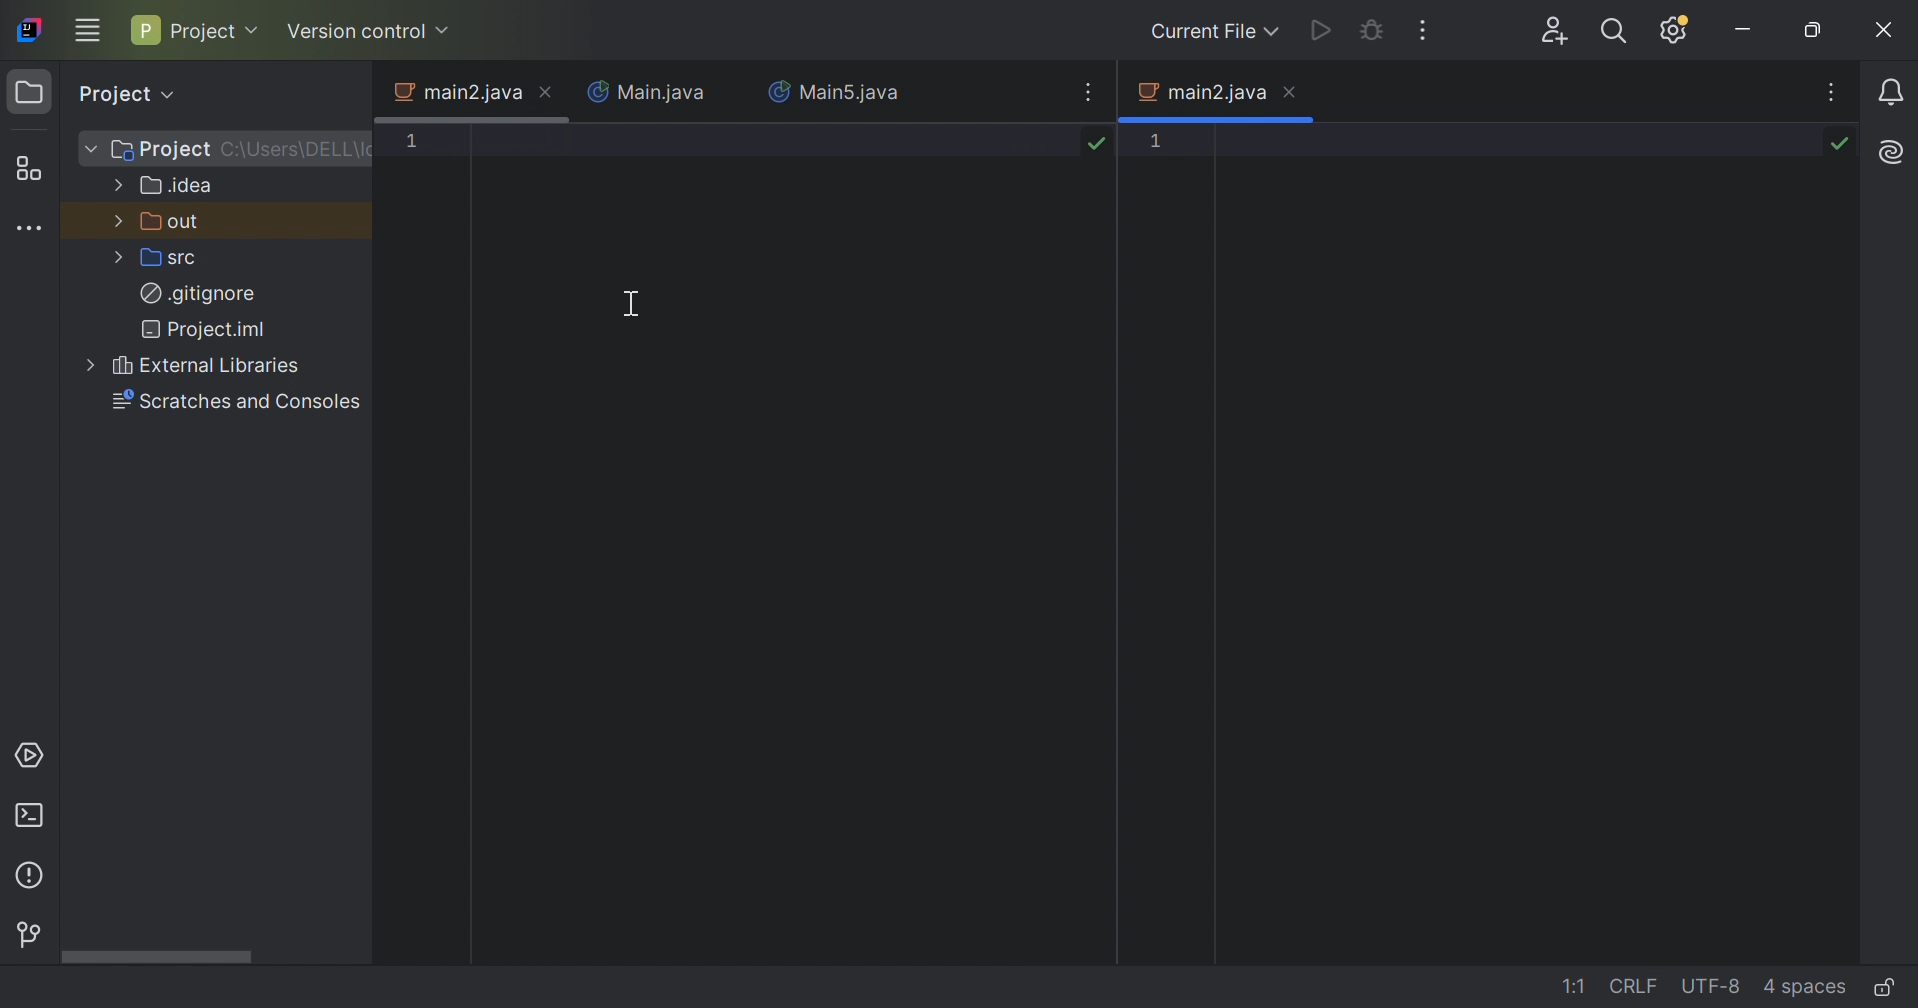 This screenshot has height=1008, width=1918. Describe the element at coordinates (1211, 34) in the screenshot. I see `Current file` at that location.